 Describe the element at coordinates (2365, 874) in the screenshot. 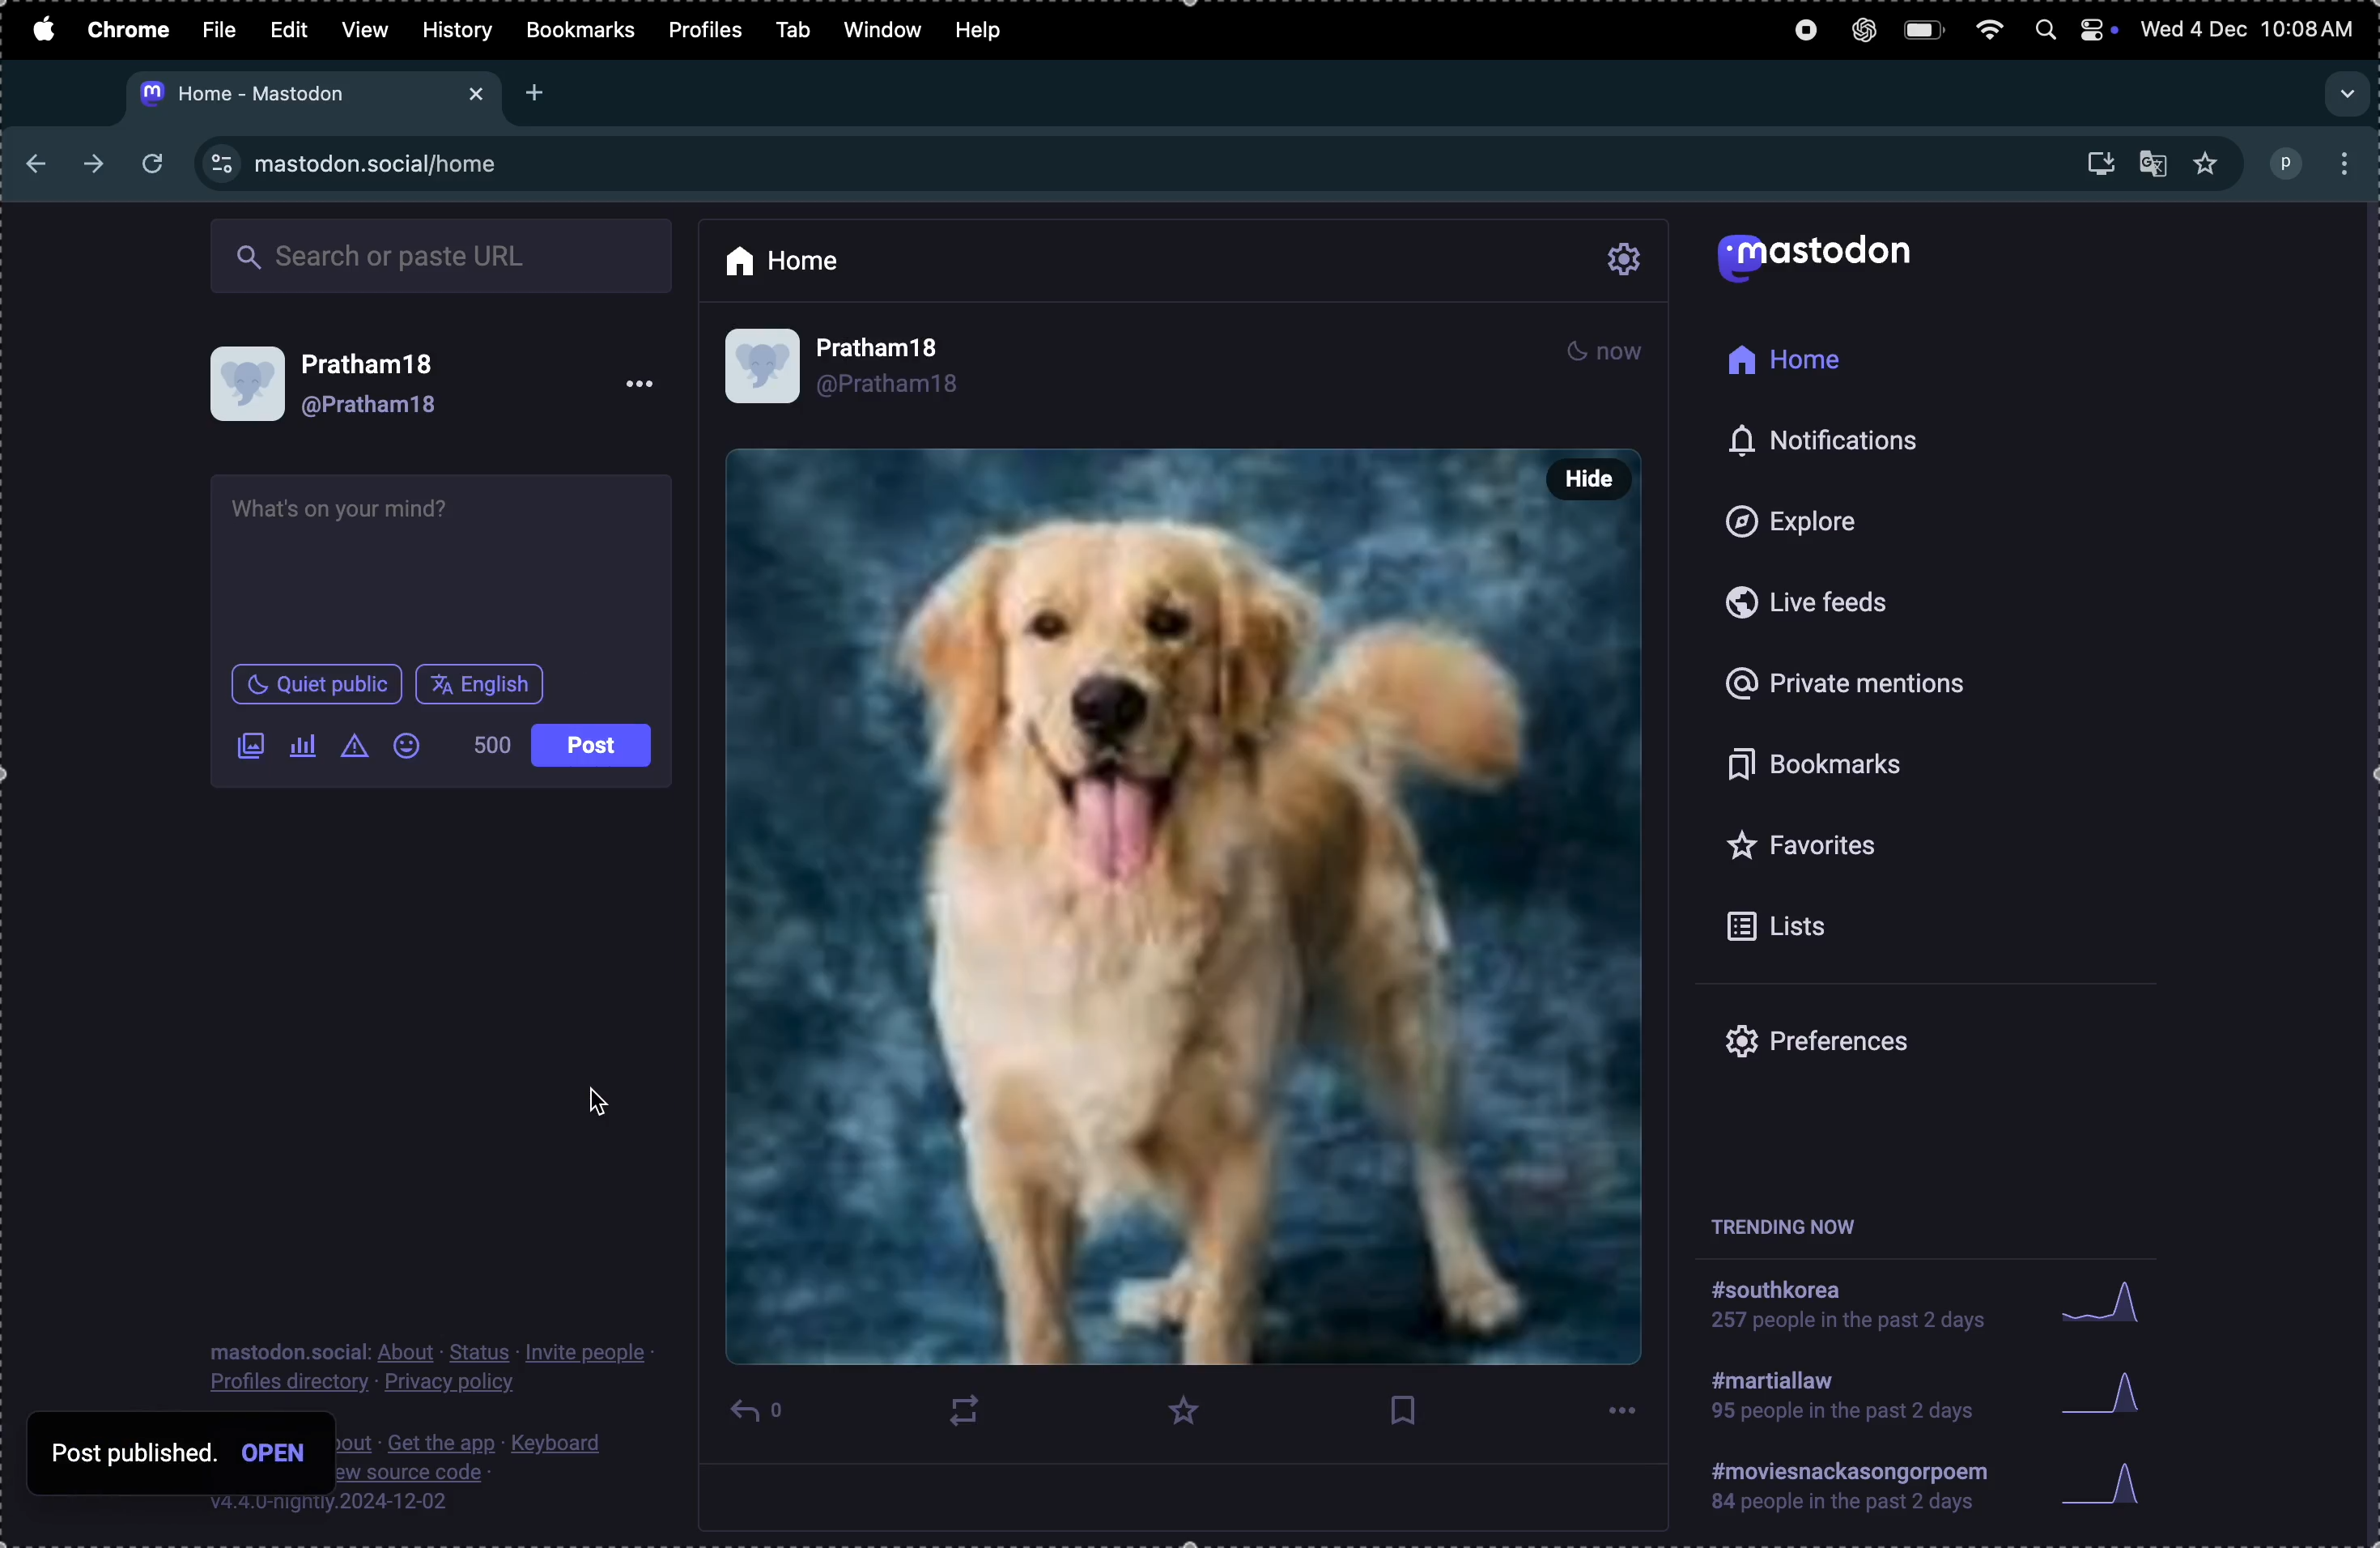

I see `scrollbar` at that location.